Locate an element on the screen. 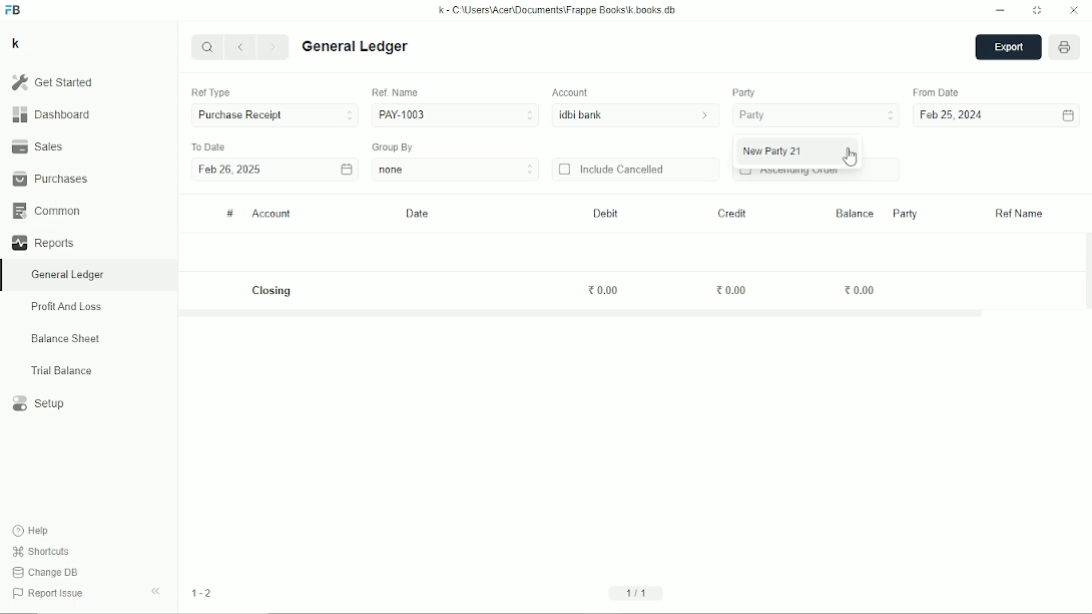 This screenshot has width=1092, height=614. 1-2 is located at coordinates (202, 593).